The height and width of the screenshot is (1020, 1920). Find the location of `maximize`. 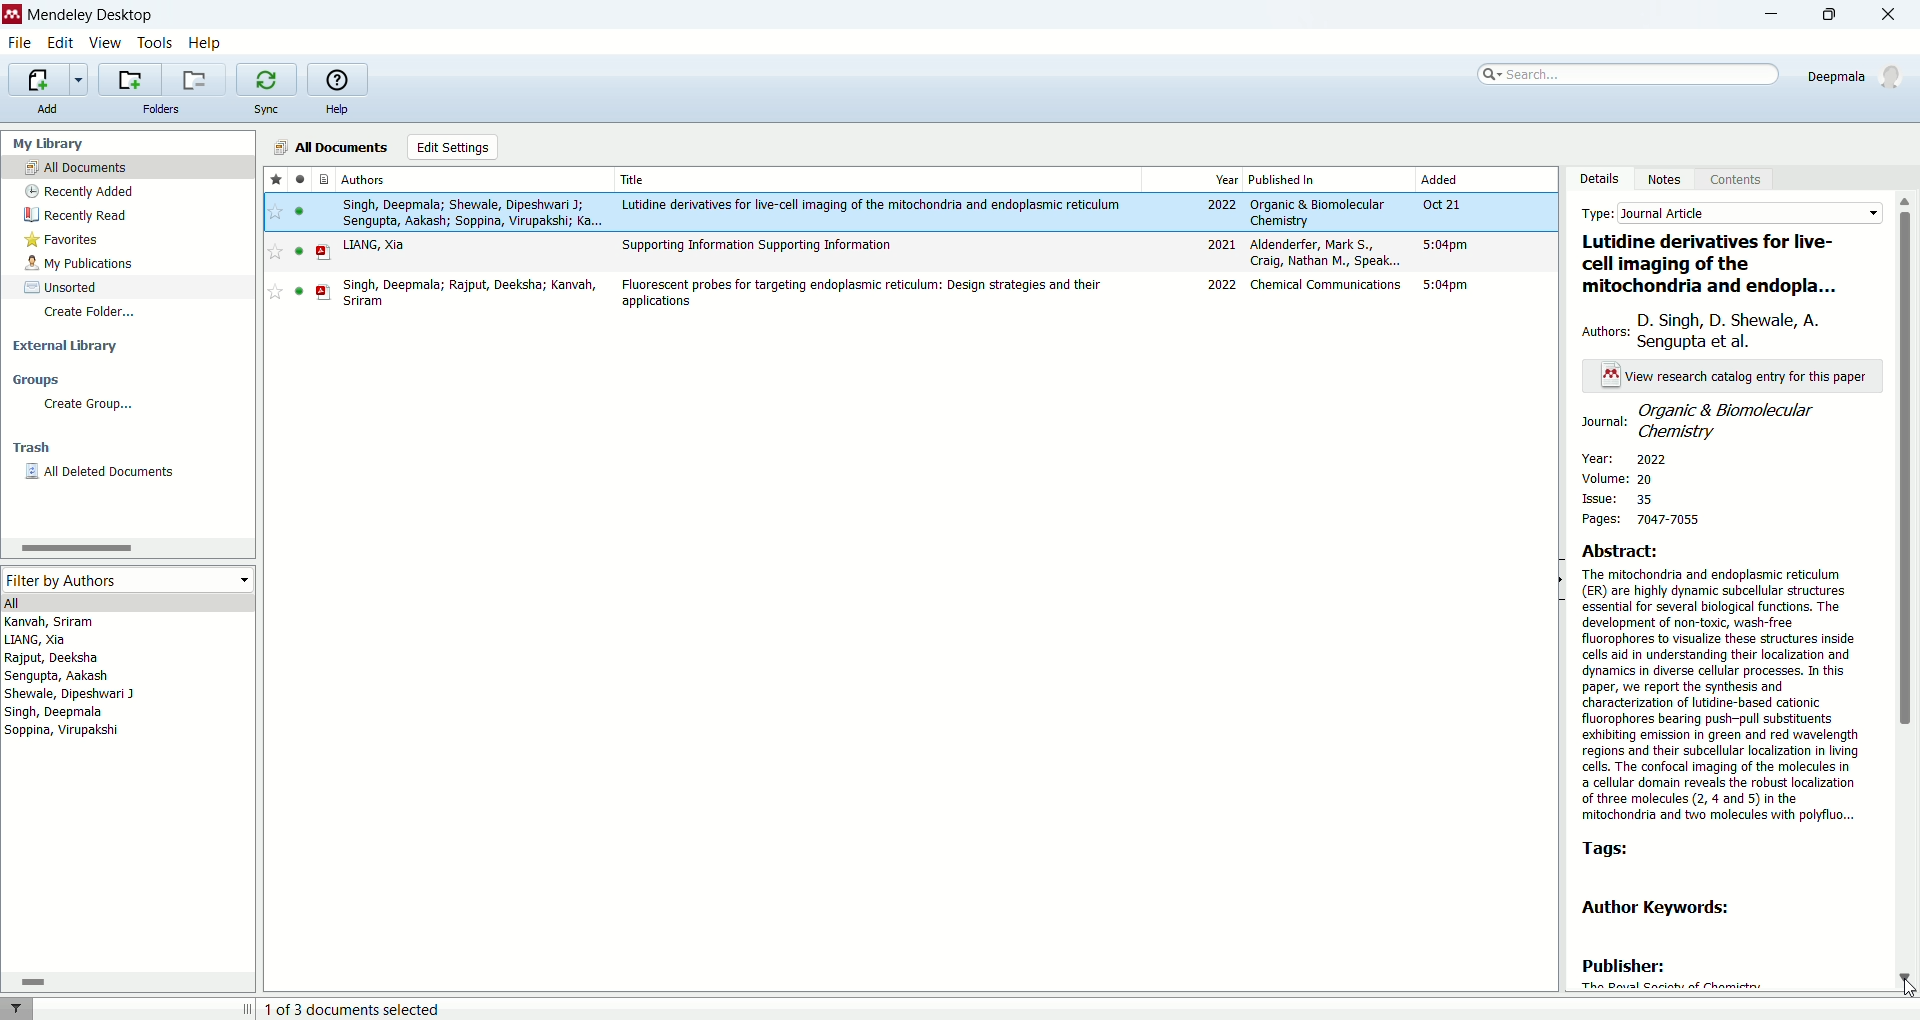

maximize is located at coordinates (1837, 14).